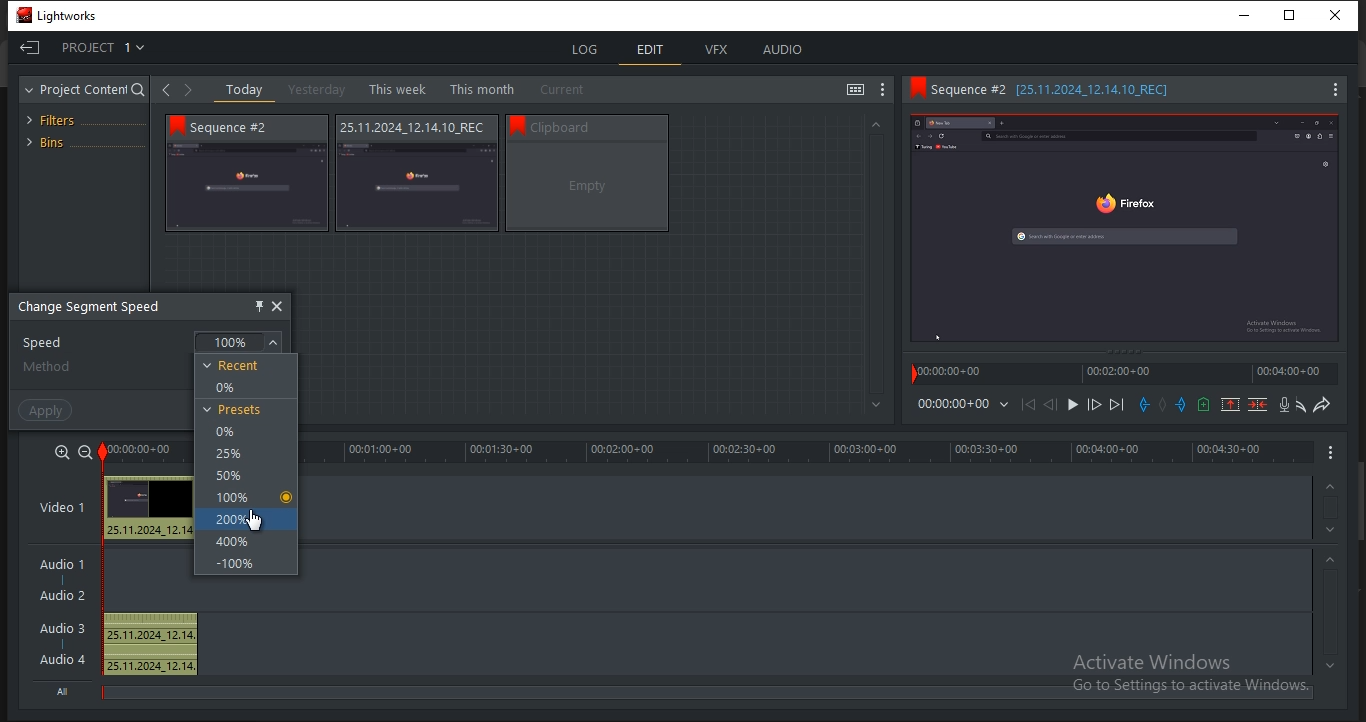 The width and height of the screenshot is (1366, 722). What do you see at coordinates (61, 629) in the screenshot?
I see `Audio 3` at bounding box center [61, 629].